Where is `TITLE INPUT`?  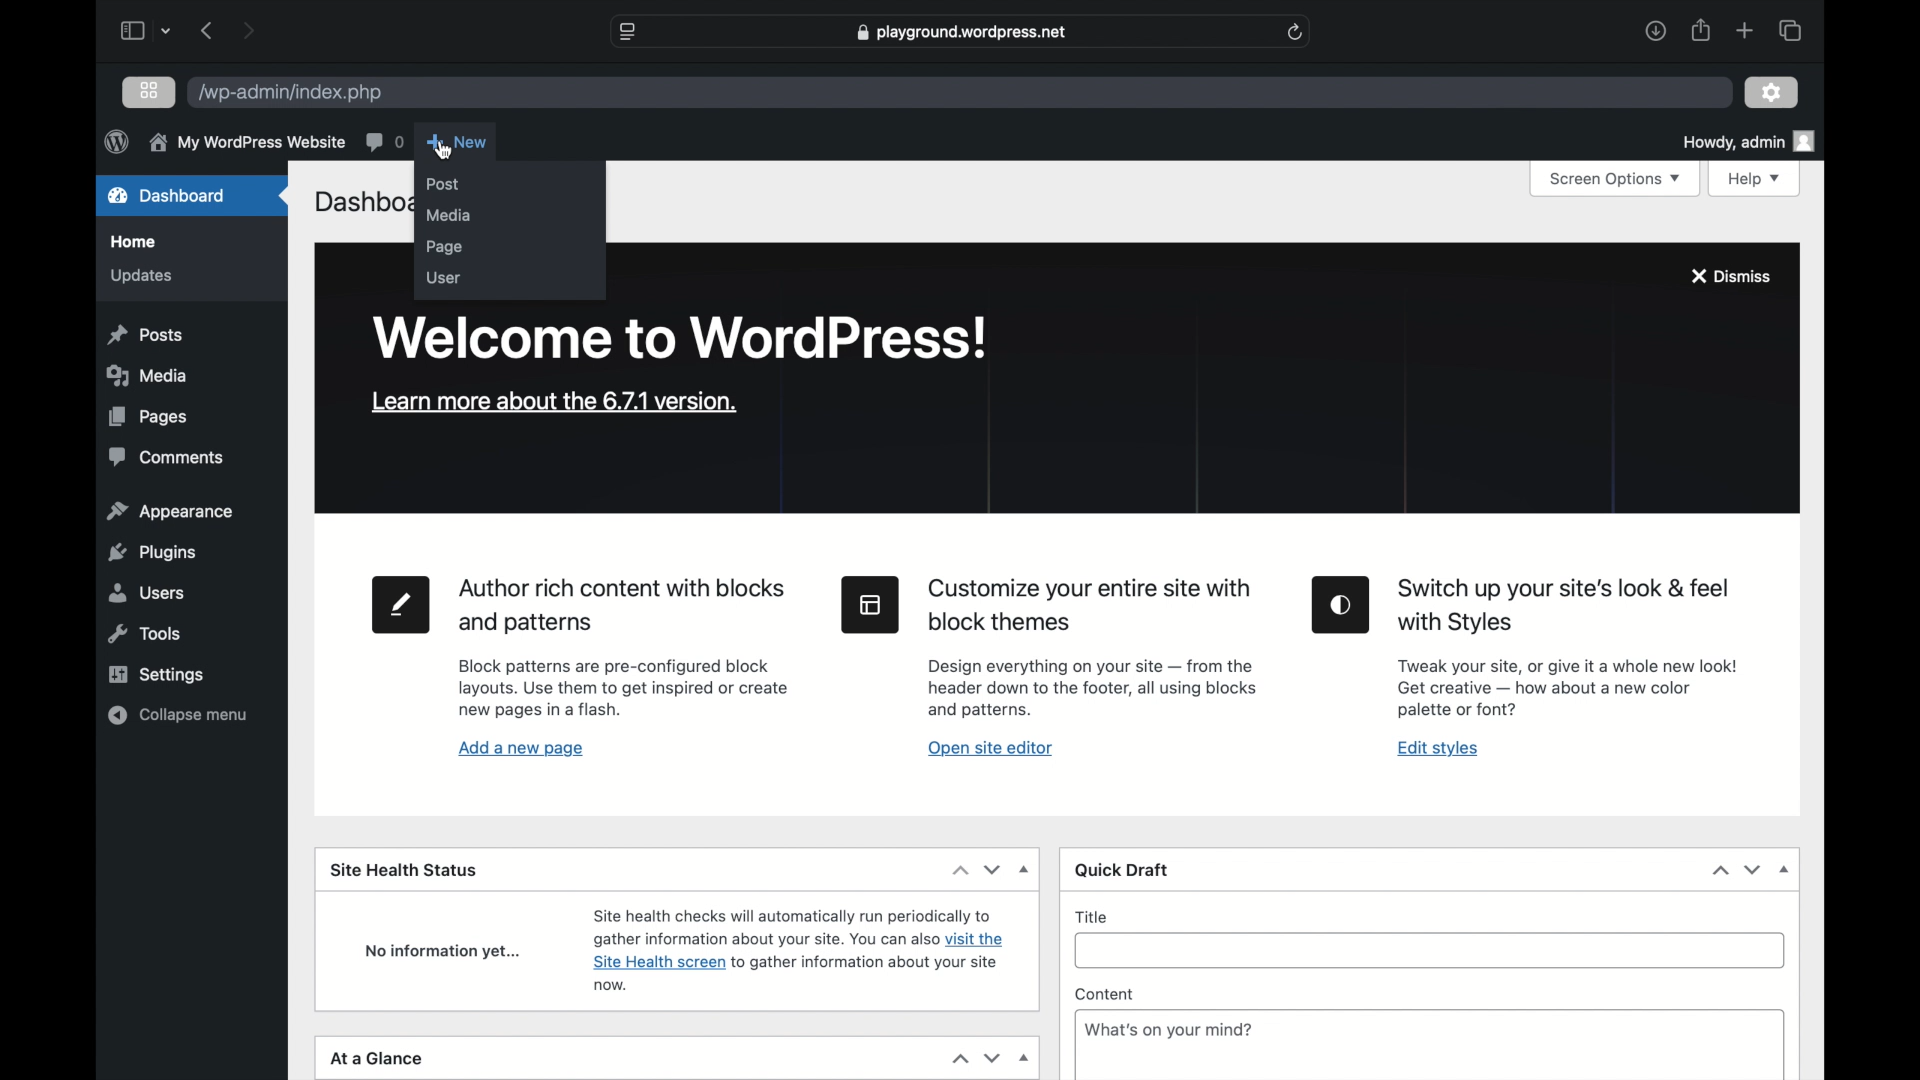 TITLE INPUT is located at coordinates (1439, 953).